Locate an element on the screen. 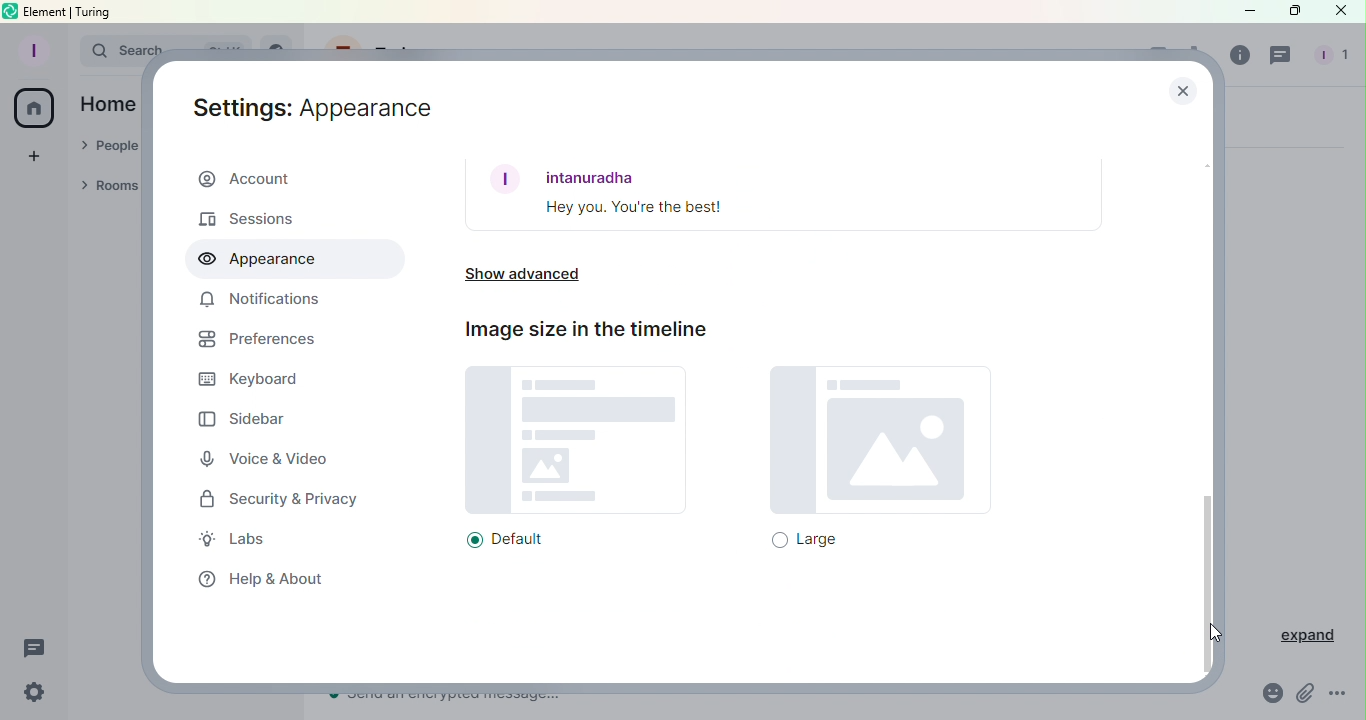 This screenshot has height=720, width=1366. People is located at coordinates (109, 147).